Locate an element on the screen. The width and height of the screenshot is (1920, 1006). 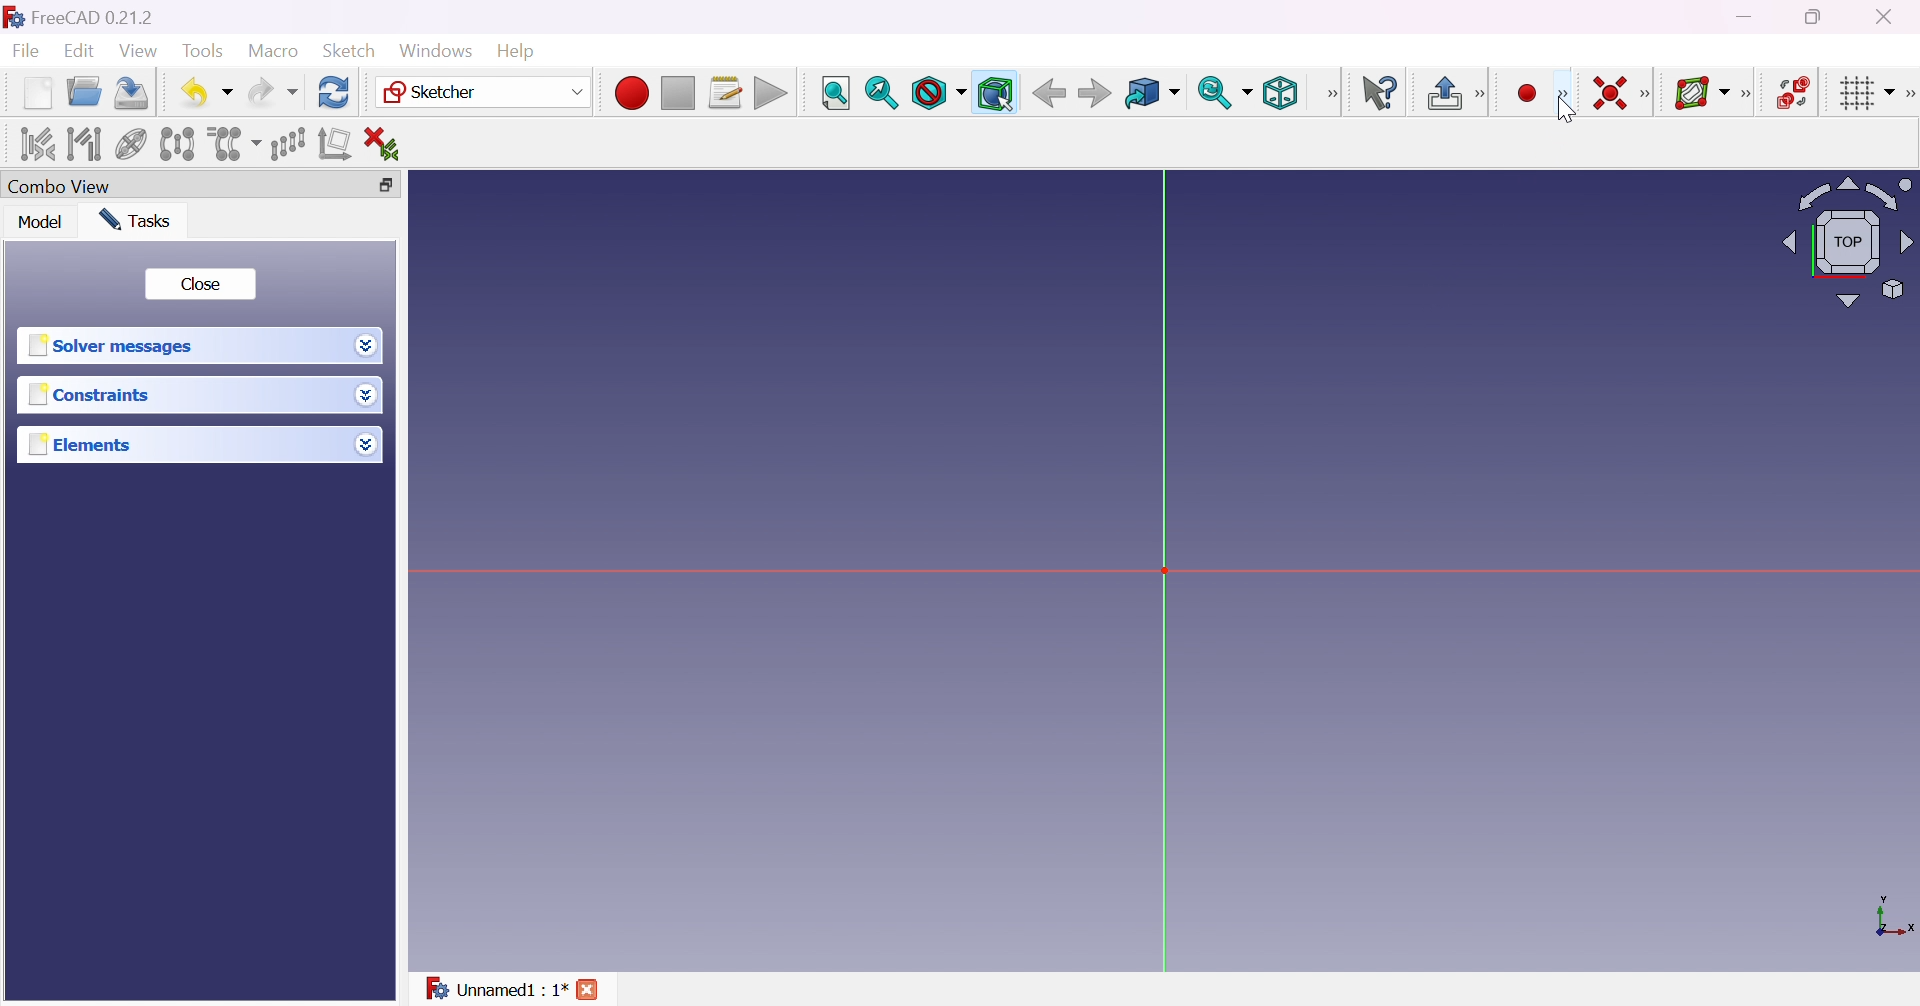
Create point is located at coordinates (1527, 94).